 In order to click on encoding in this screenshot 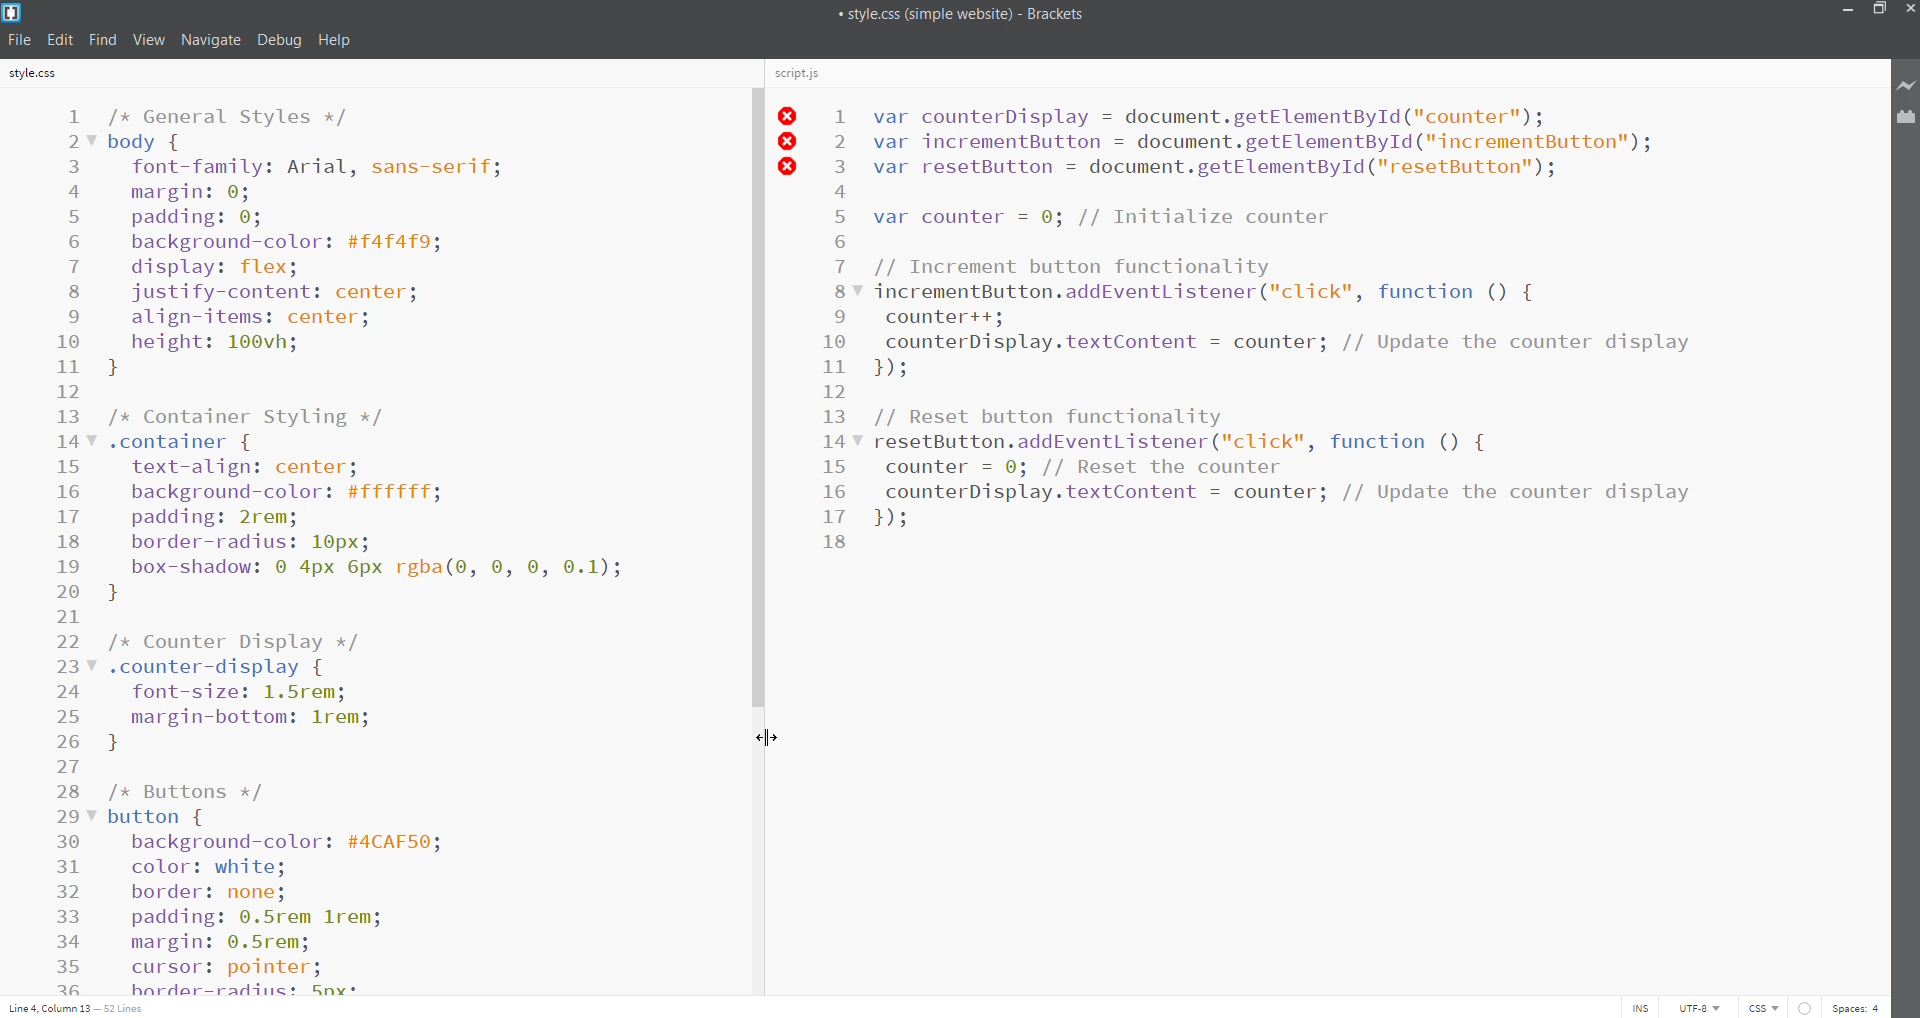, I will do `click(1696, 1008)`.